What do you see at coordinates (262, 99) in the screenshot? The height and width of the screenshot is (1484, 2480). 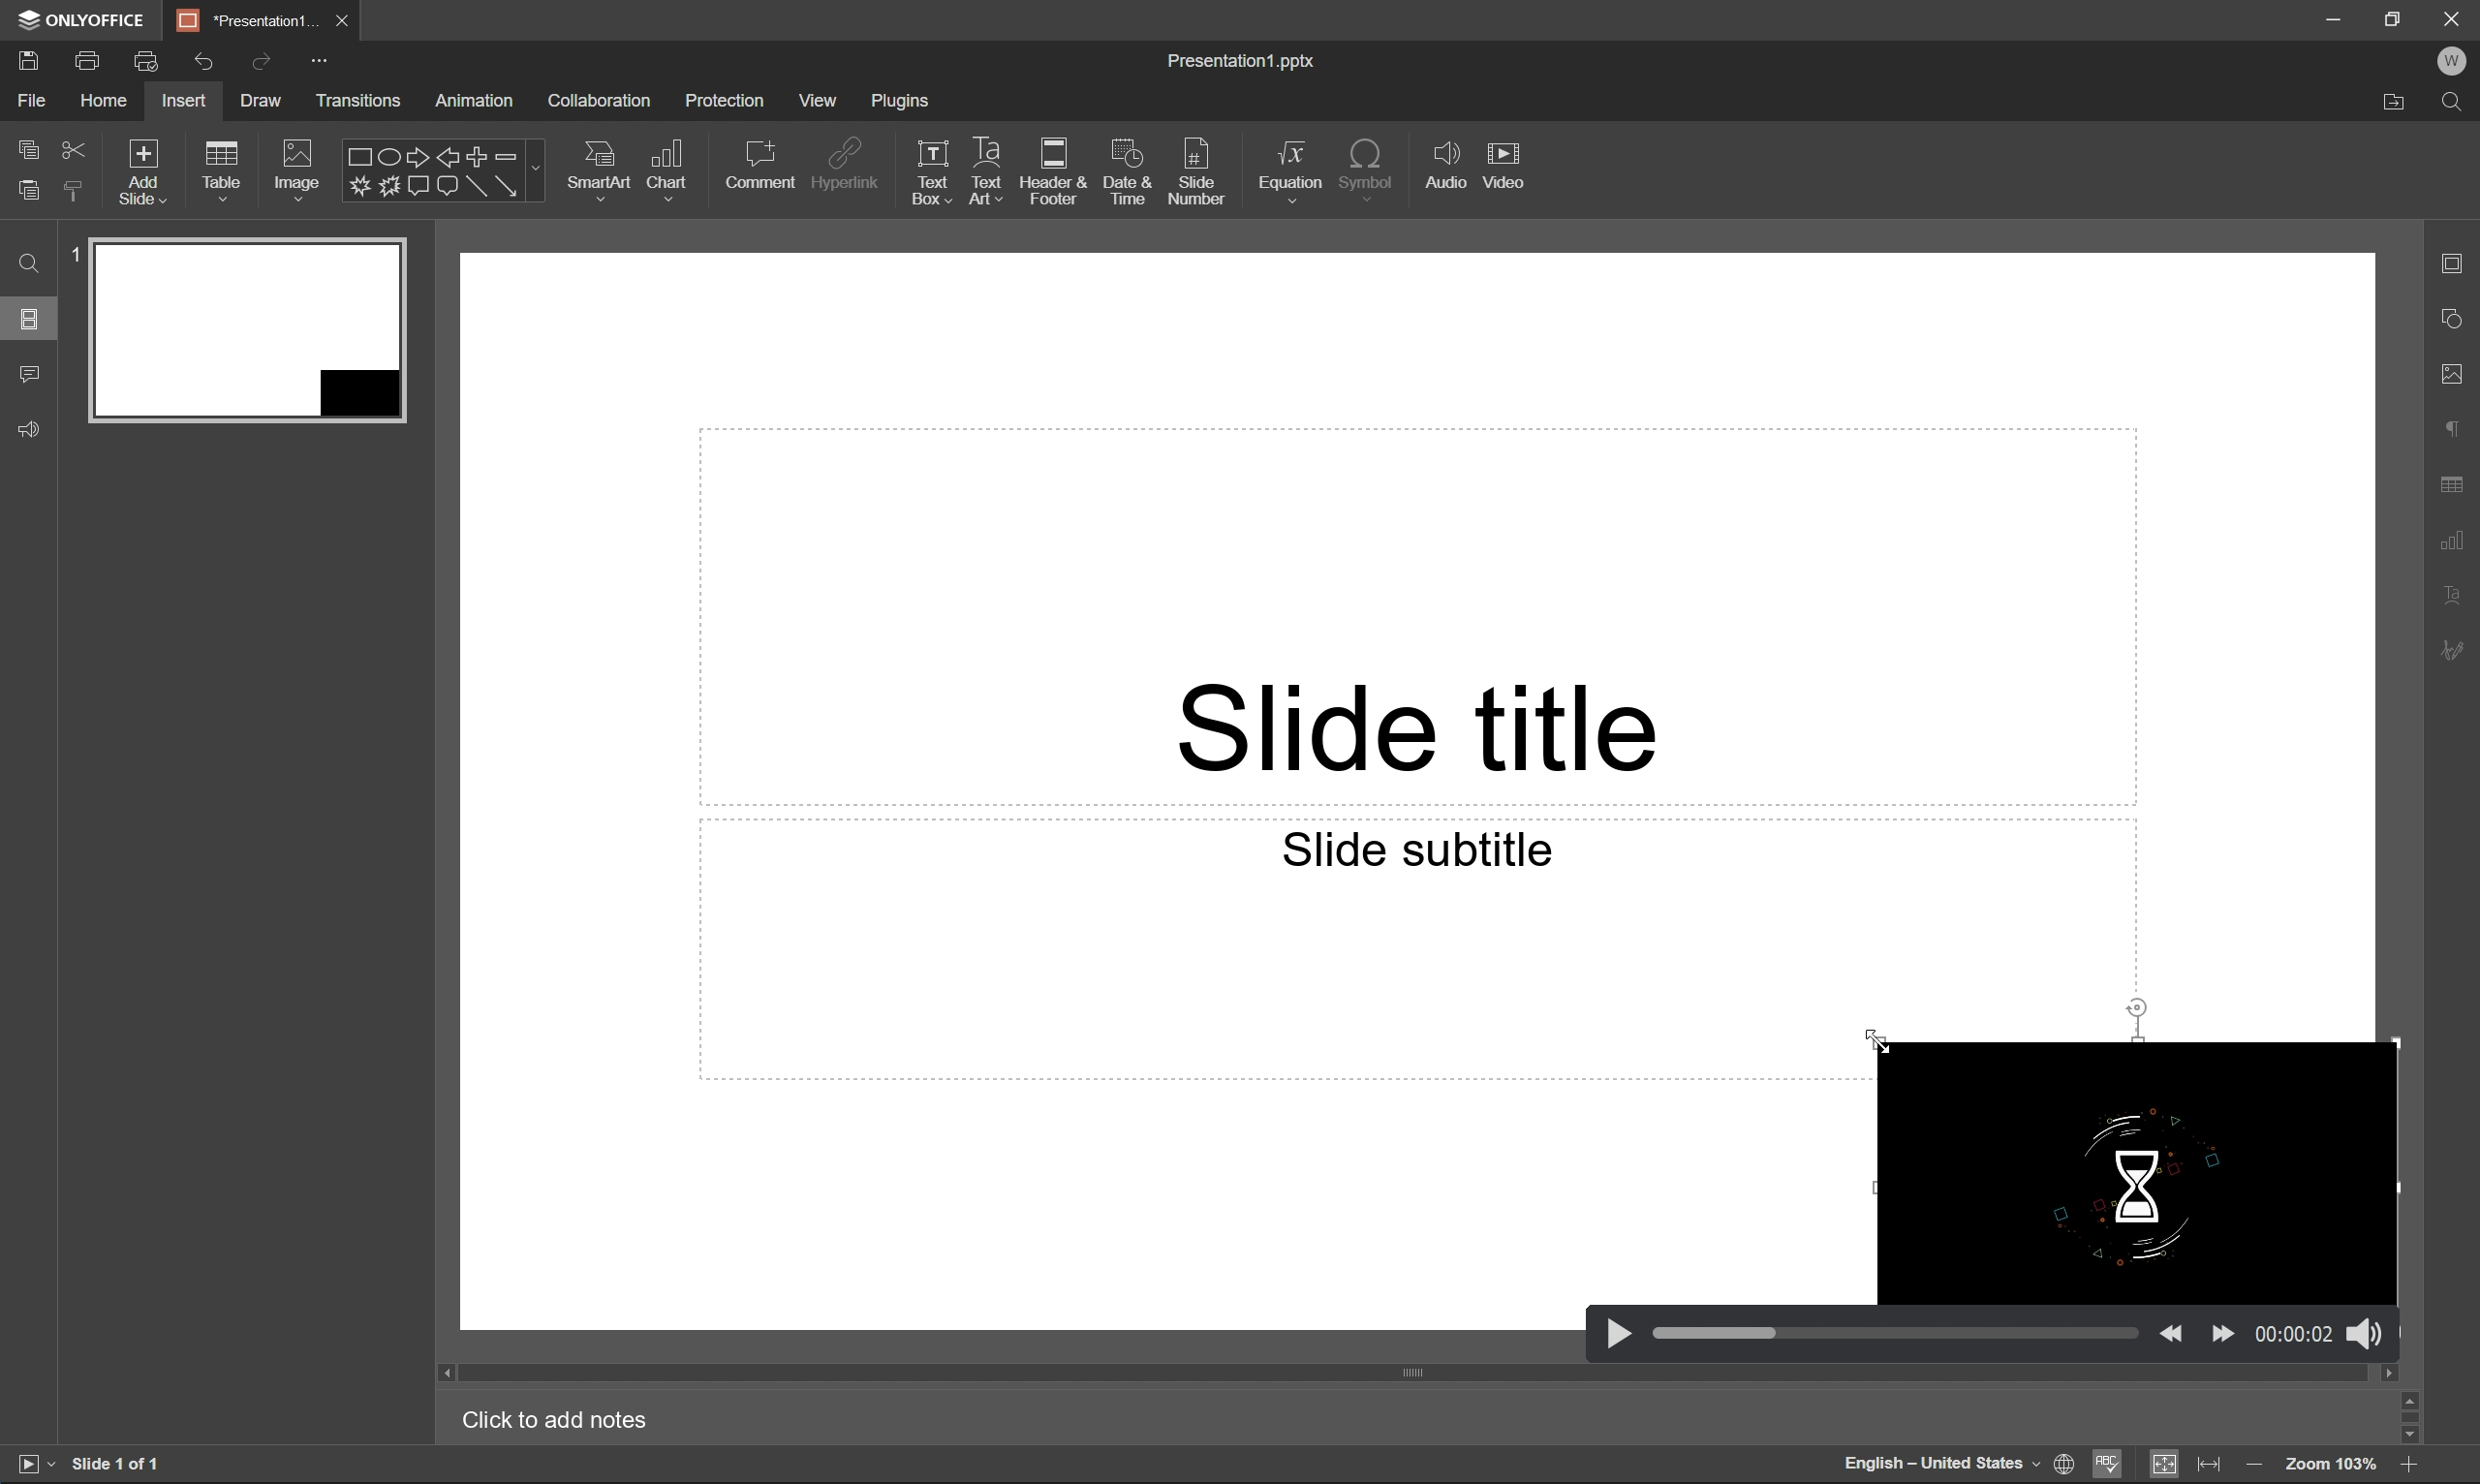 I see `draw` at bounding box center [262, 99].